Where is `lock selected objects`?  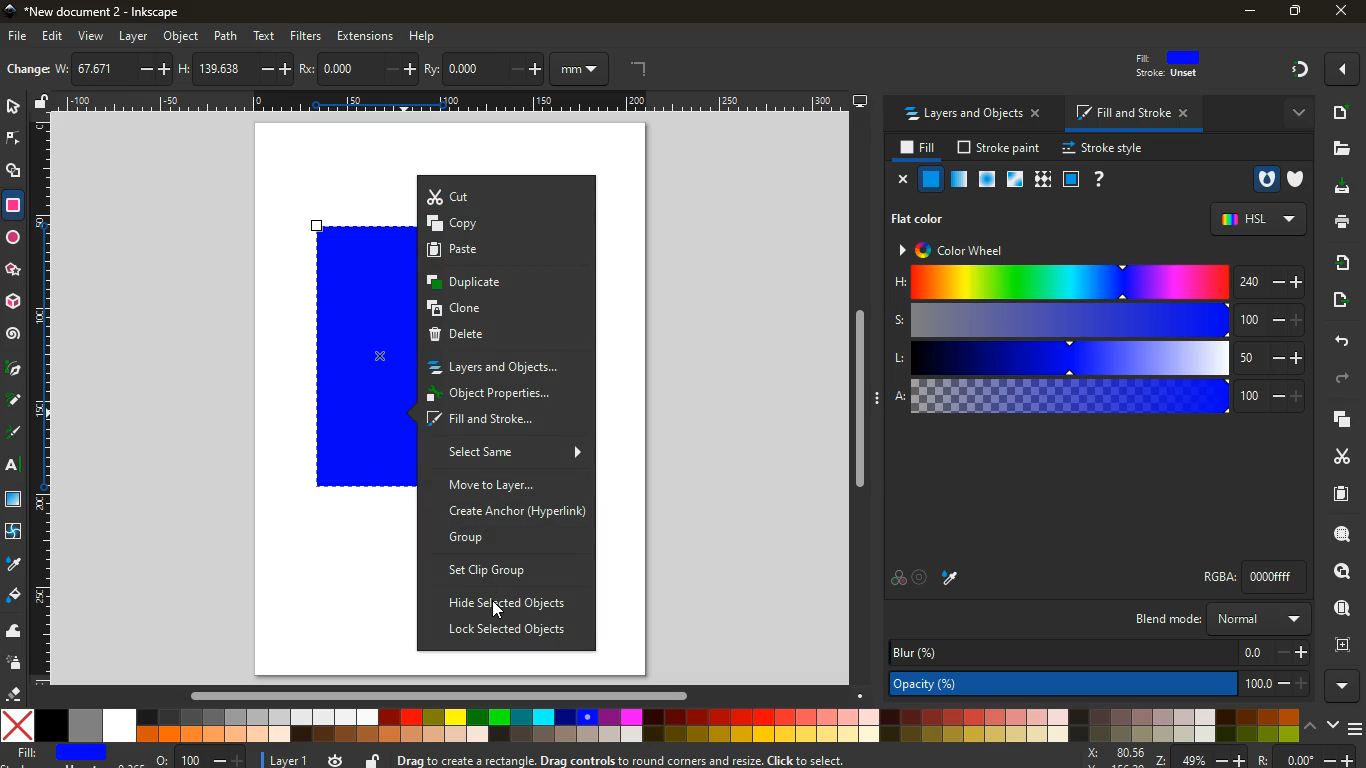 lock selected objects is located at coordinates (508, 631).